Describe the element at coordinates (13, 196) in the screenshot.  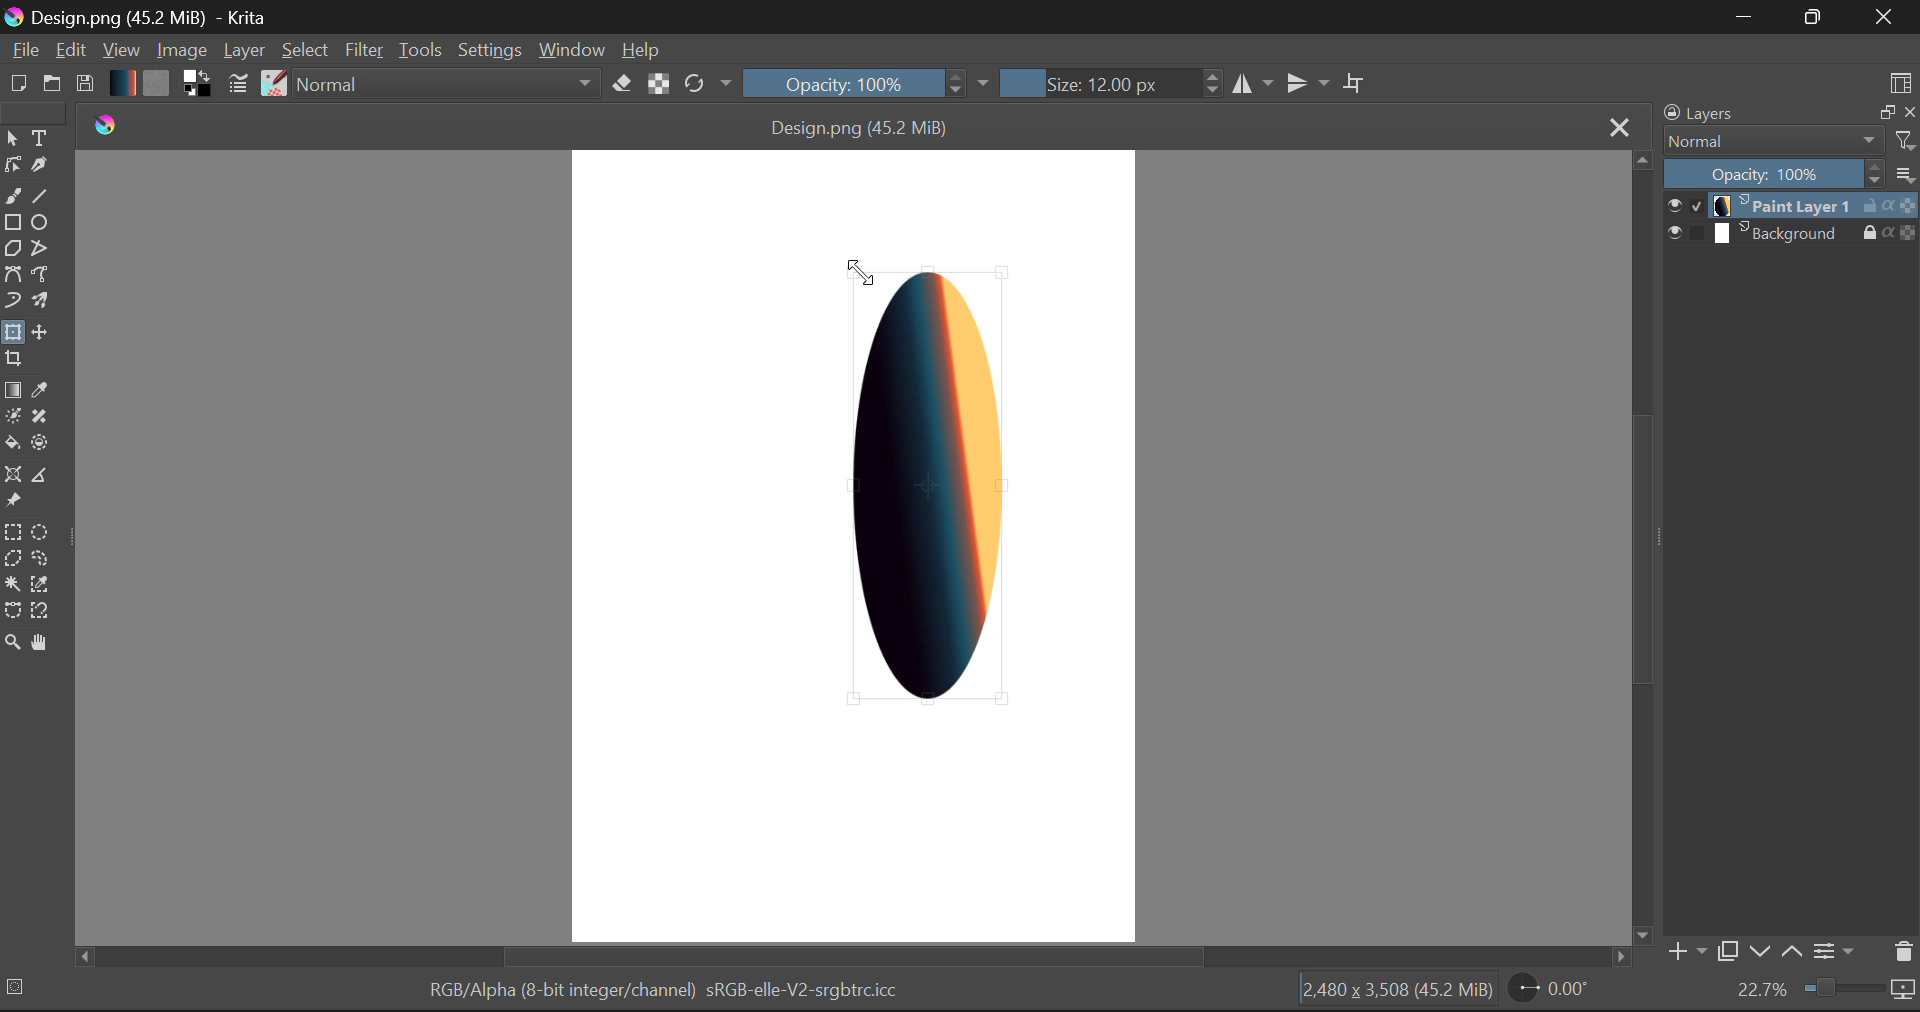
I see `Freehand` at that location.